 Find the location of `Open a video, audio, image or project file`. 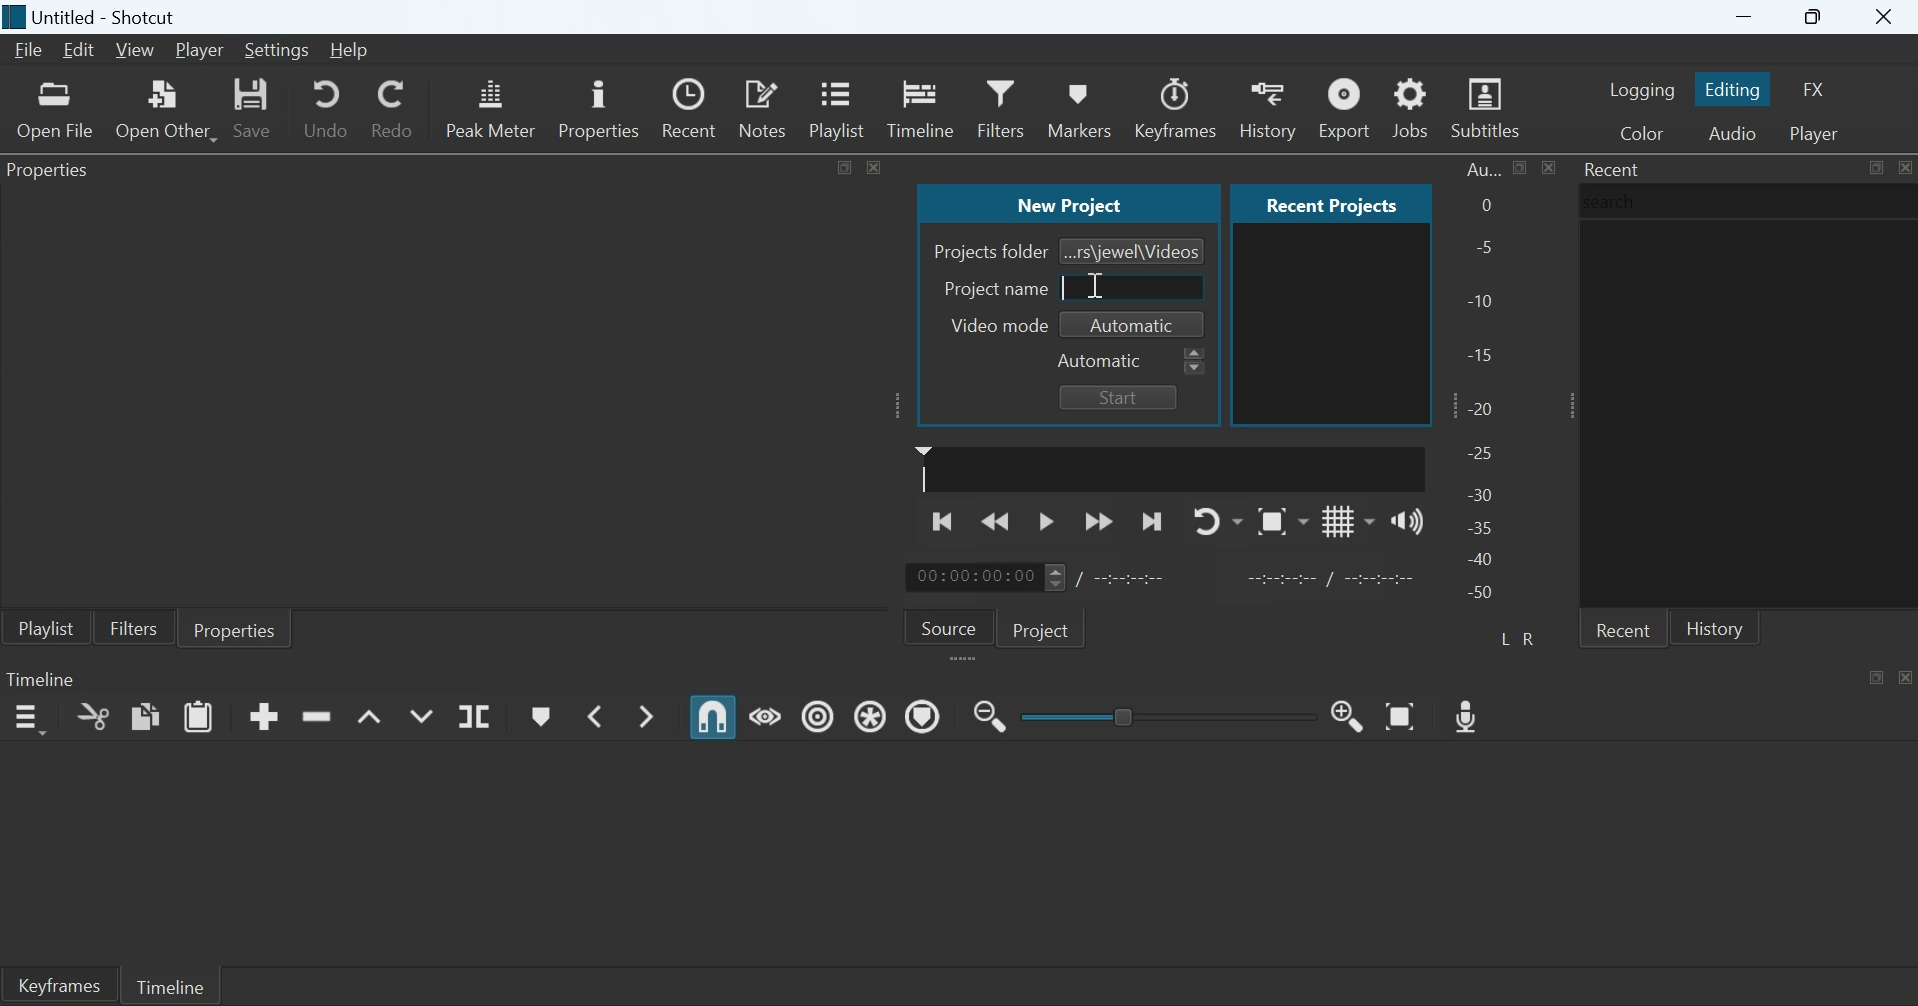

Open a video, audio, image or project file is located at coordinates (56, 110).